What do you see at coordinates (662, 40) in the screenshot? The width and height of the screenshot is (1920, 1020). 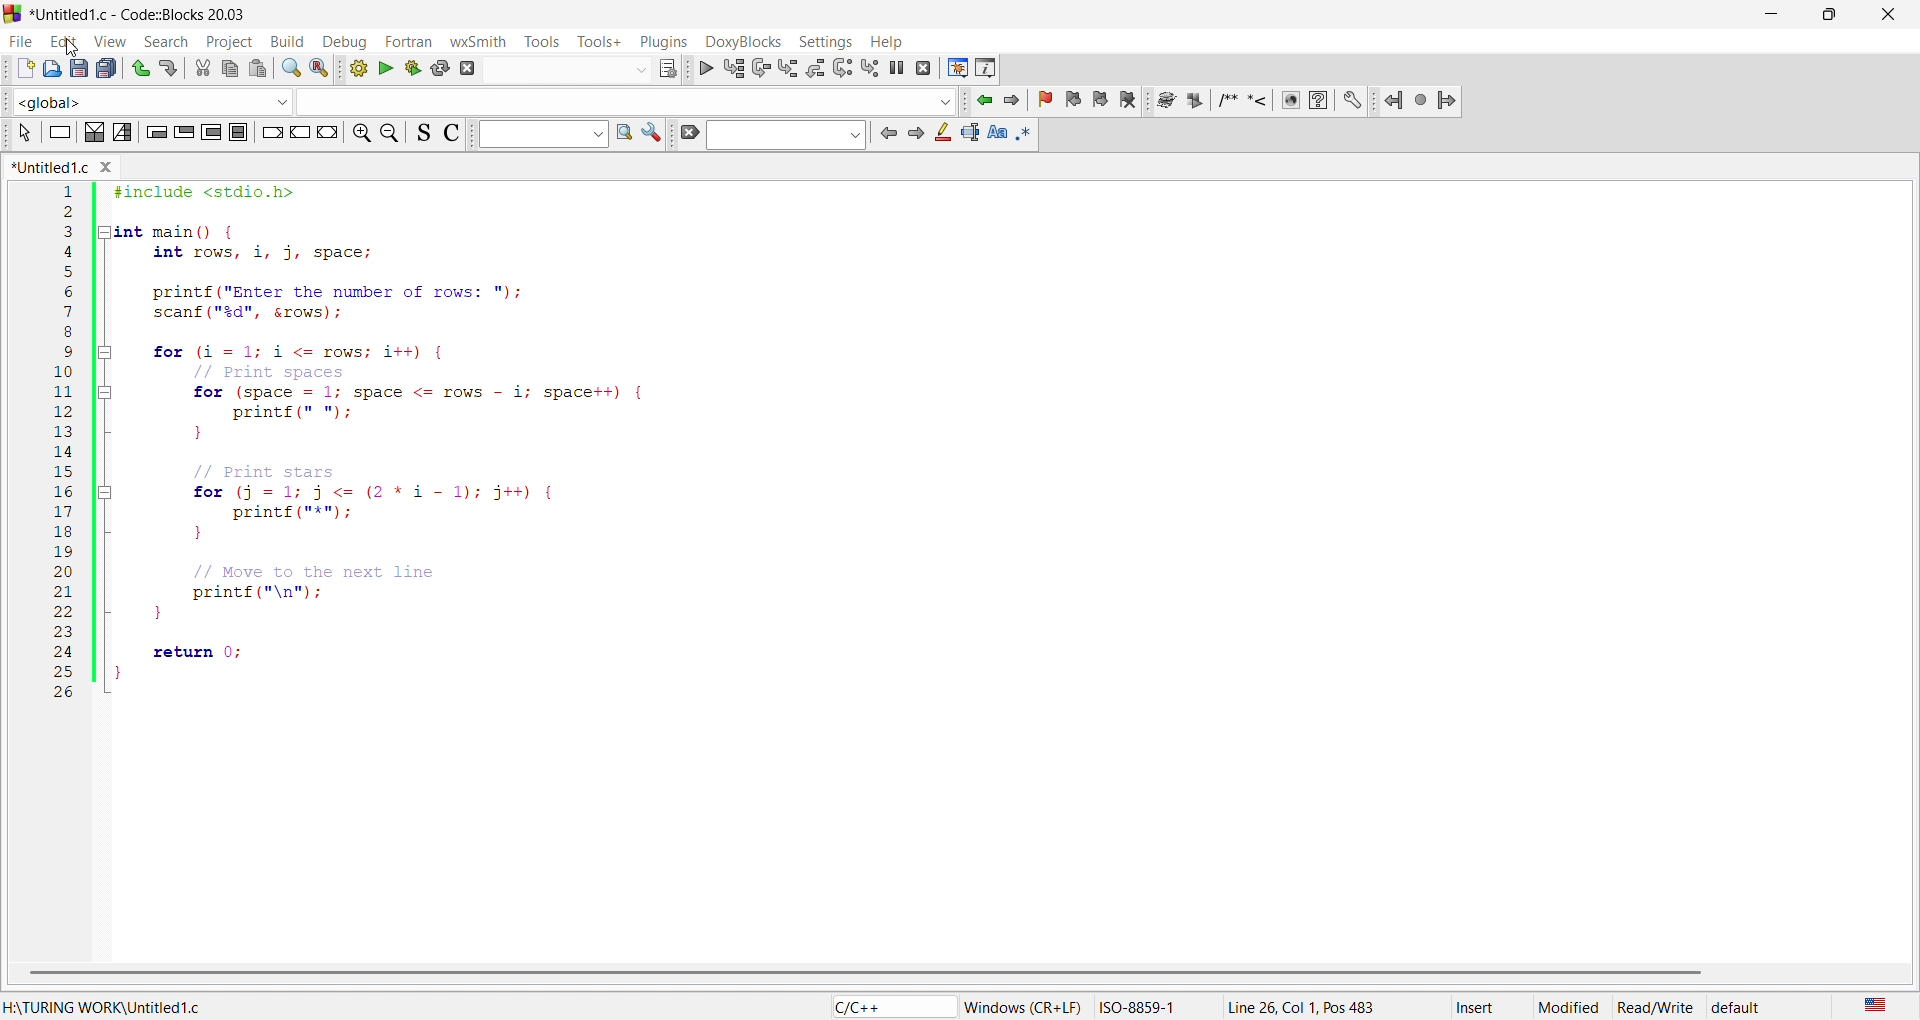 I see `plugins` at bounding box center [662, 40].